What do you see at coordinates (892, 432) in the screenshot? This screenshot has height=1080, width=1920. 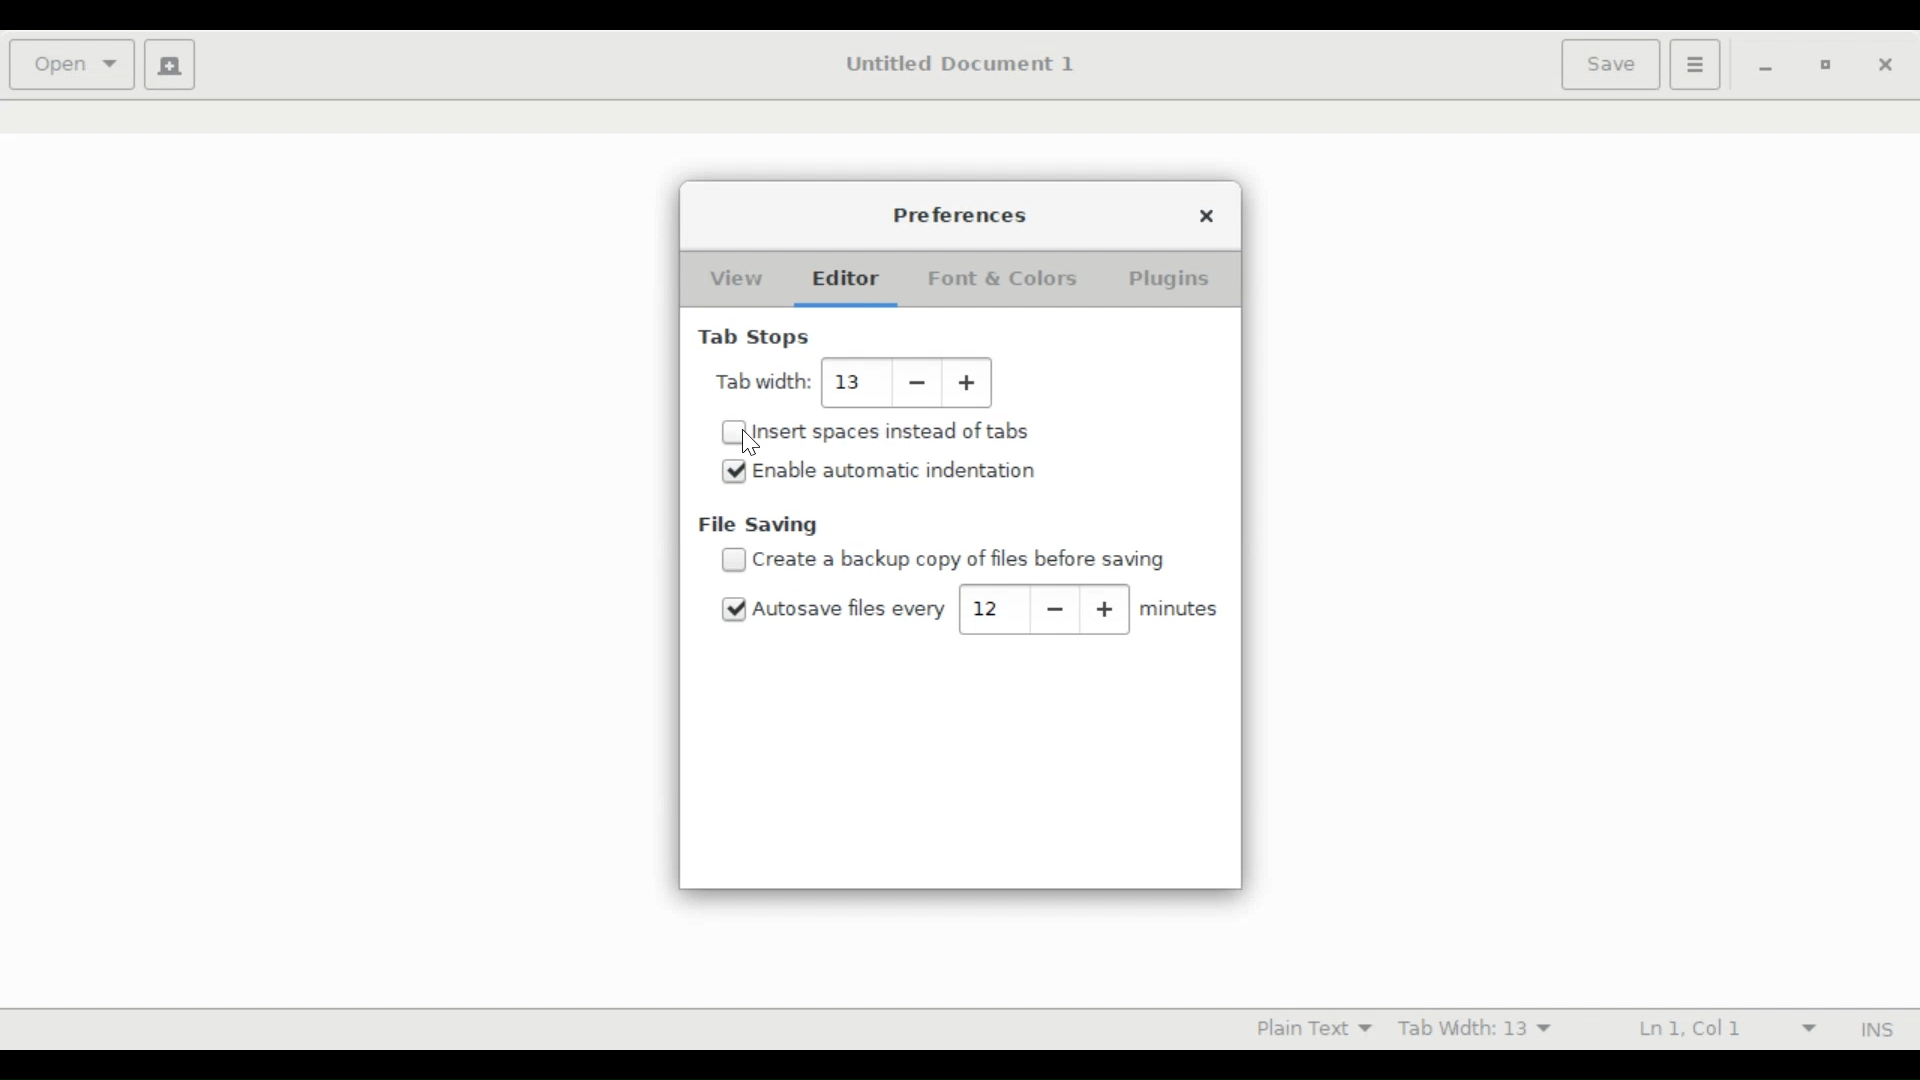 I see `(un)check Insert spaces instead of tabs` at bounding box center [892, 432].